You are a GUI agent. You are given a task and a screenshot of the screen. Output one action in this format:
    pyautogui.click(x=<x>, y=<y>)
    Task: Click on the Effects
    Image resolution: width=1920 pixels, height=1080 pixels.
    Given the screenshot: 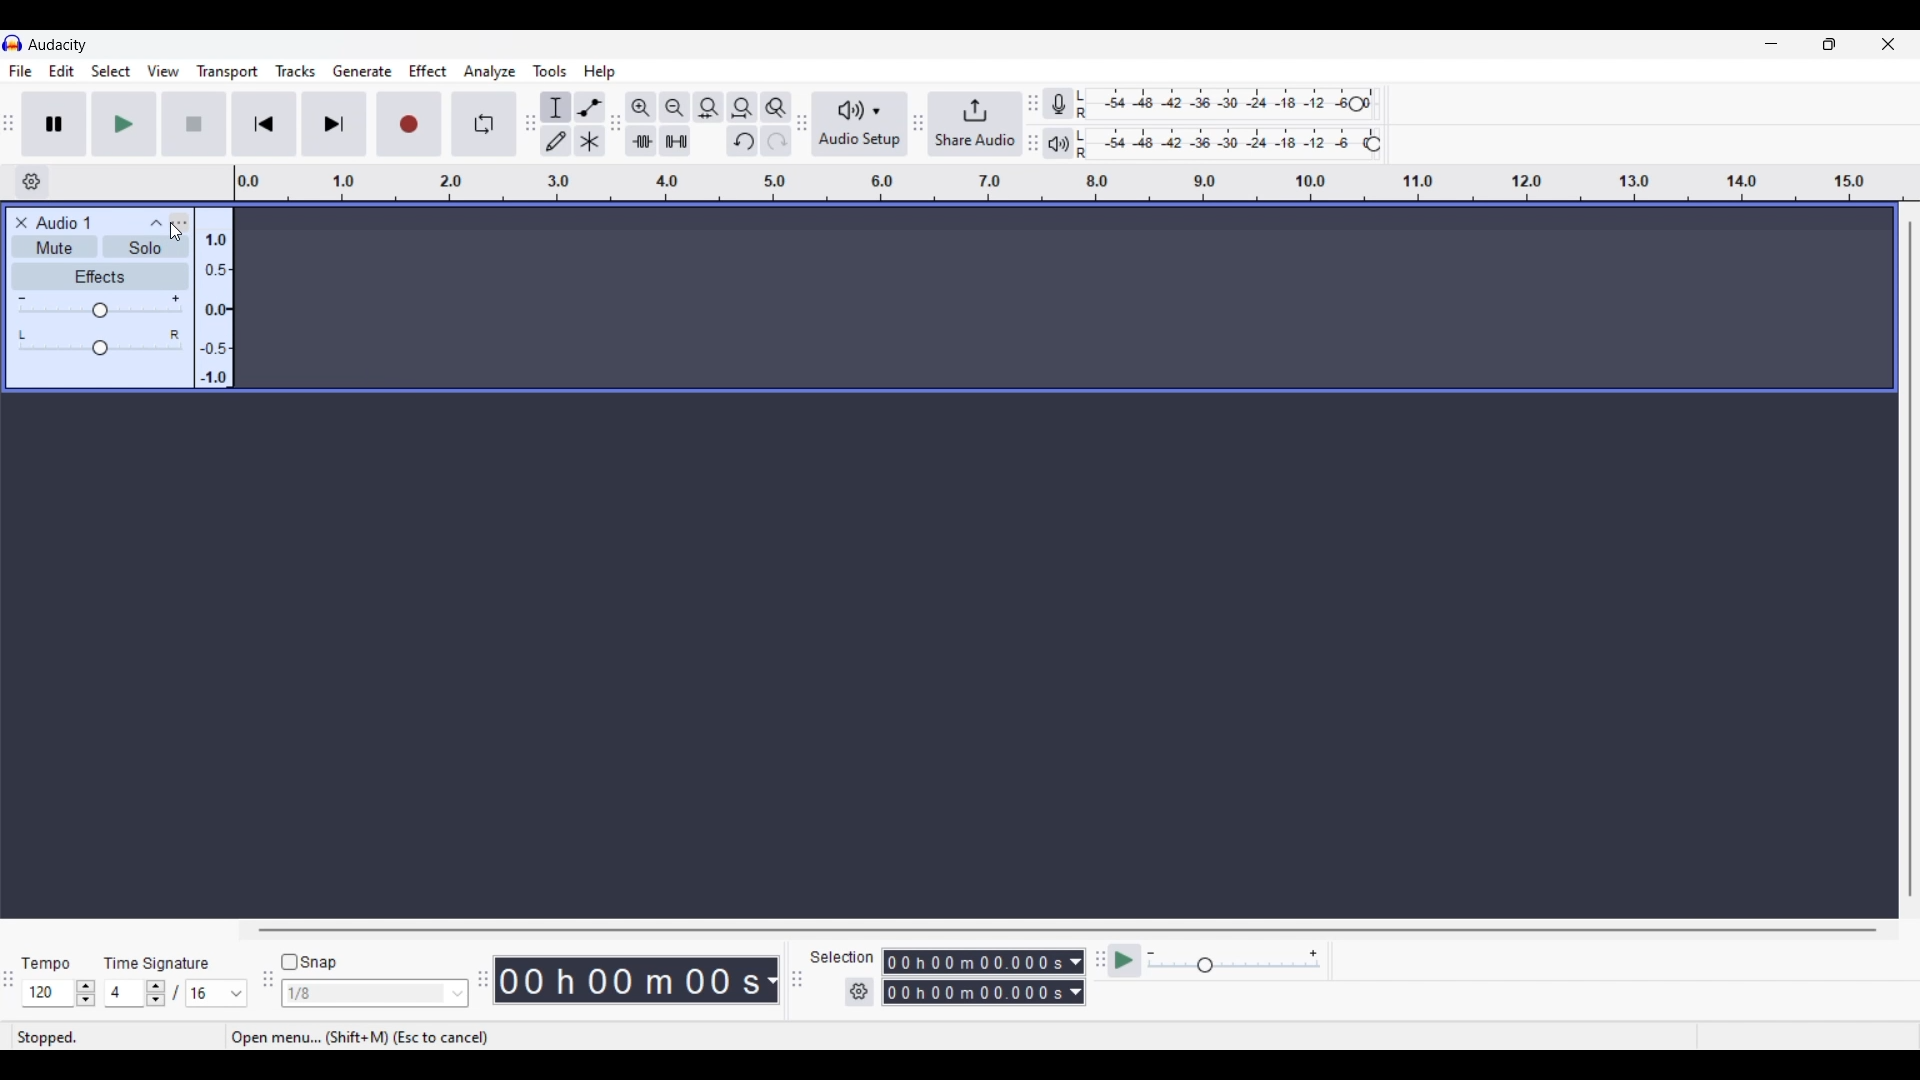 What is the action you would take?
    pyautogui.click(x=99, y=276)
    